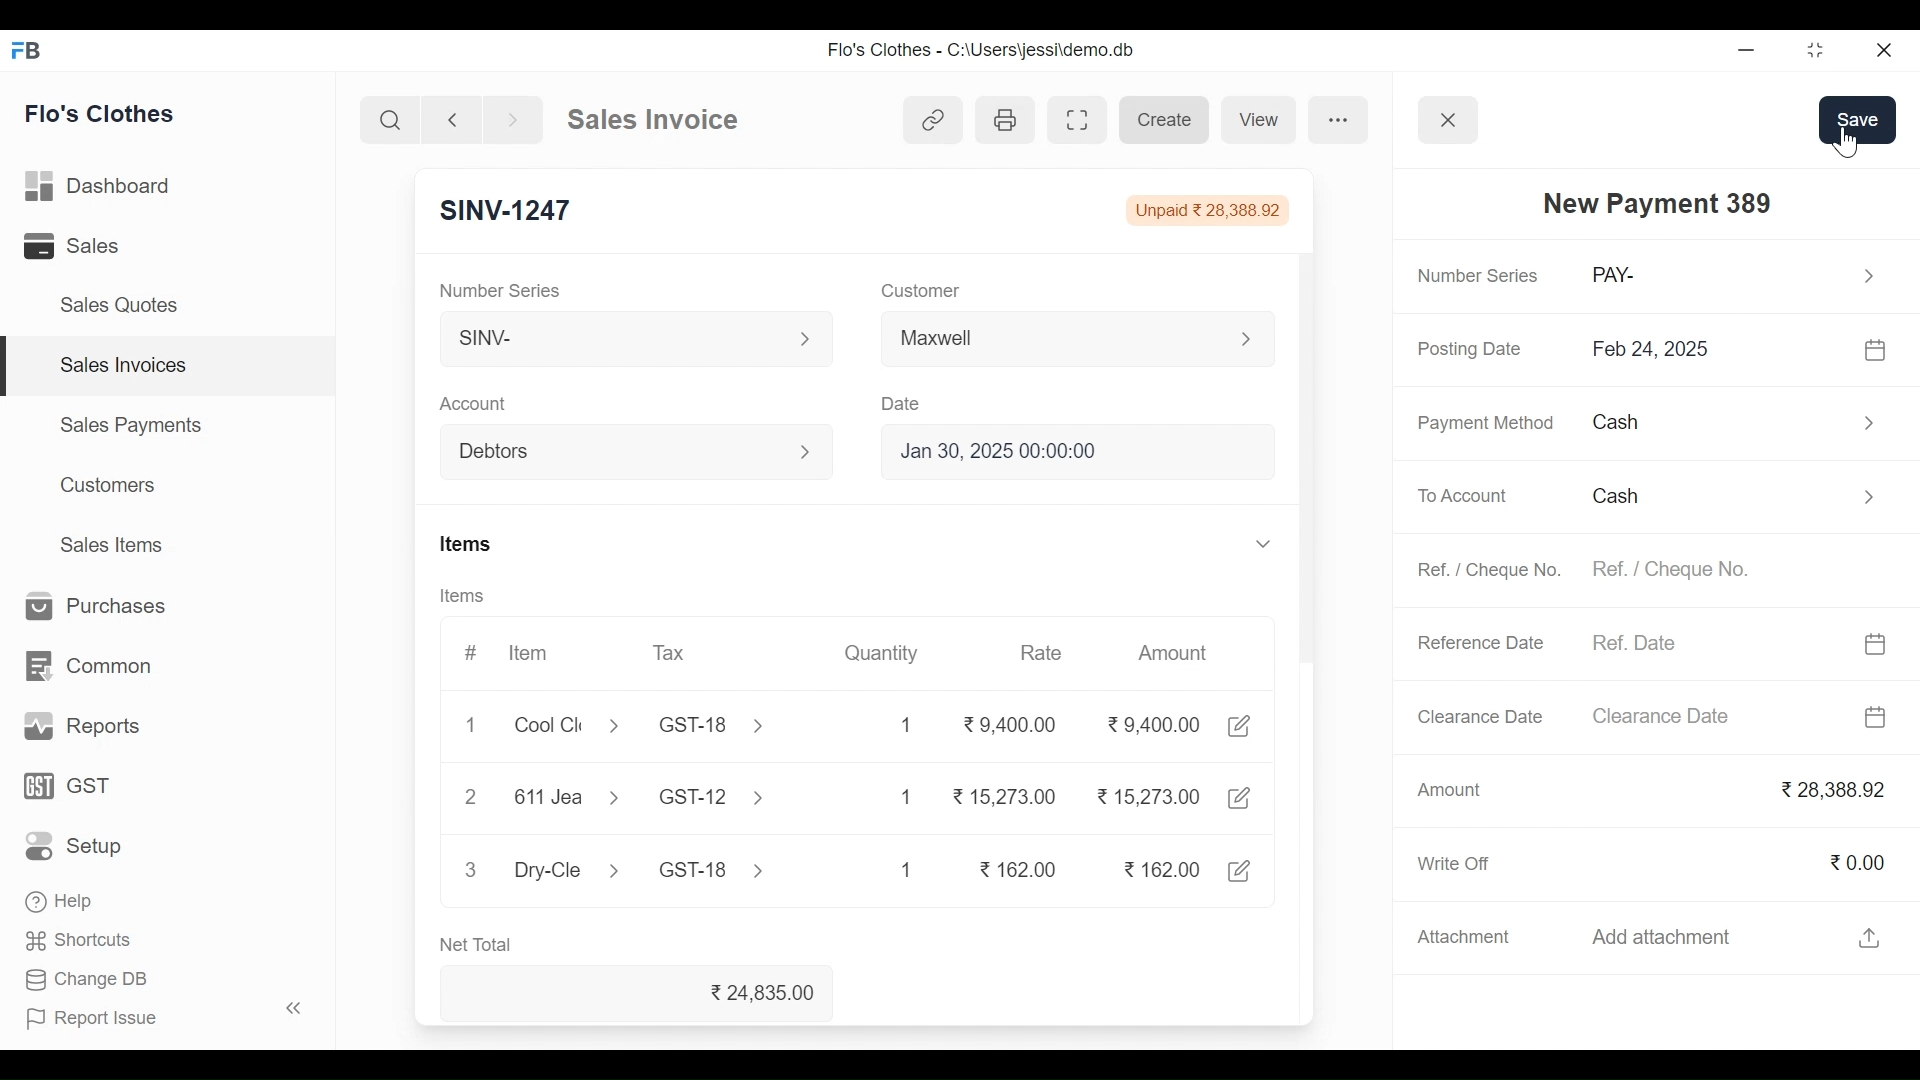 The width and height of the screenshot is (1920, 1080). Describe the element at coordinates (1148, 798) in the screenshot. I see `15,273.00` at that location.